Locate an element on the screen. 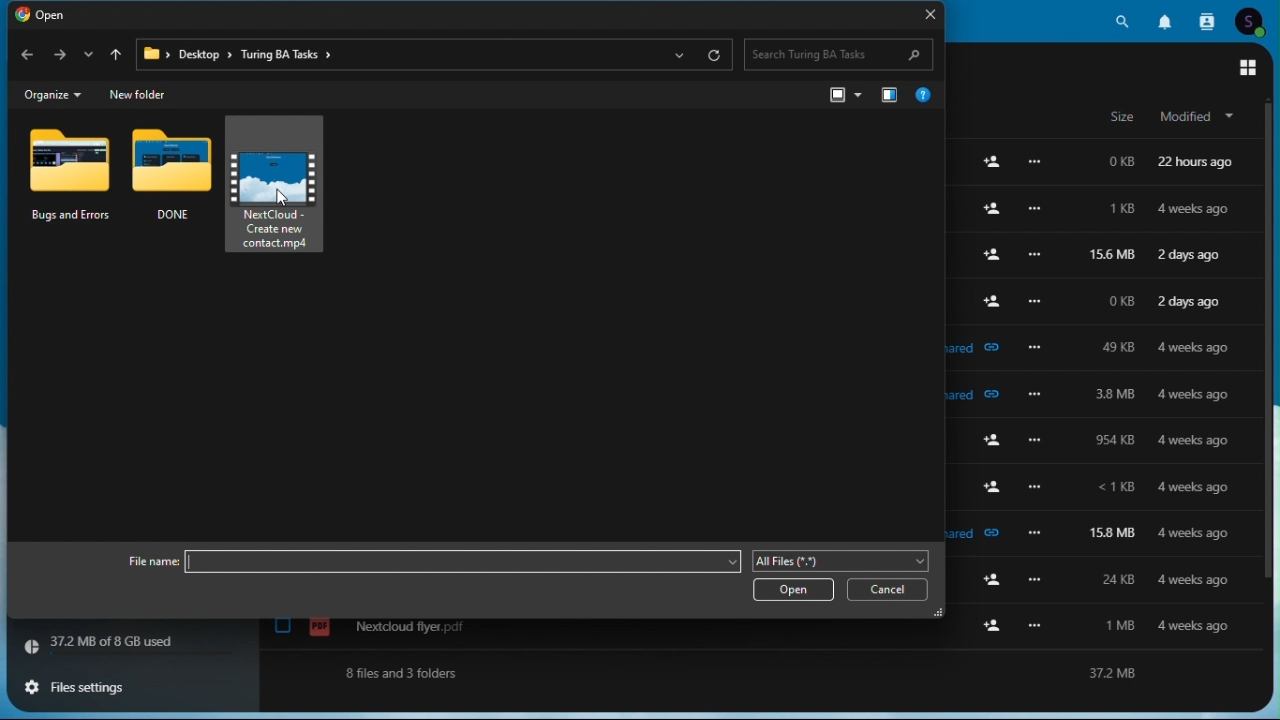 This screenshot has height=720, width=1280. more options is located at coordinates (1037, 301).